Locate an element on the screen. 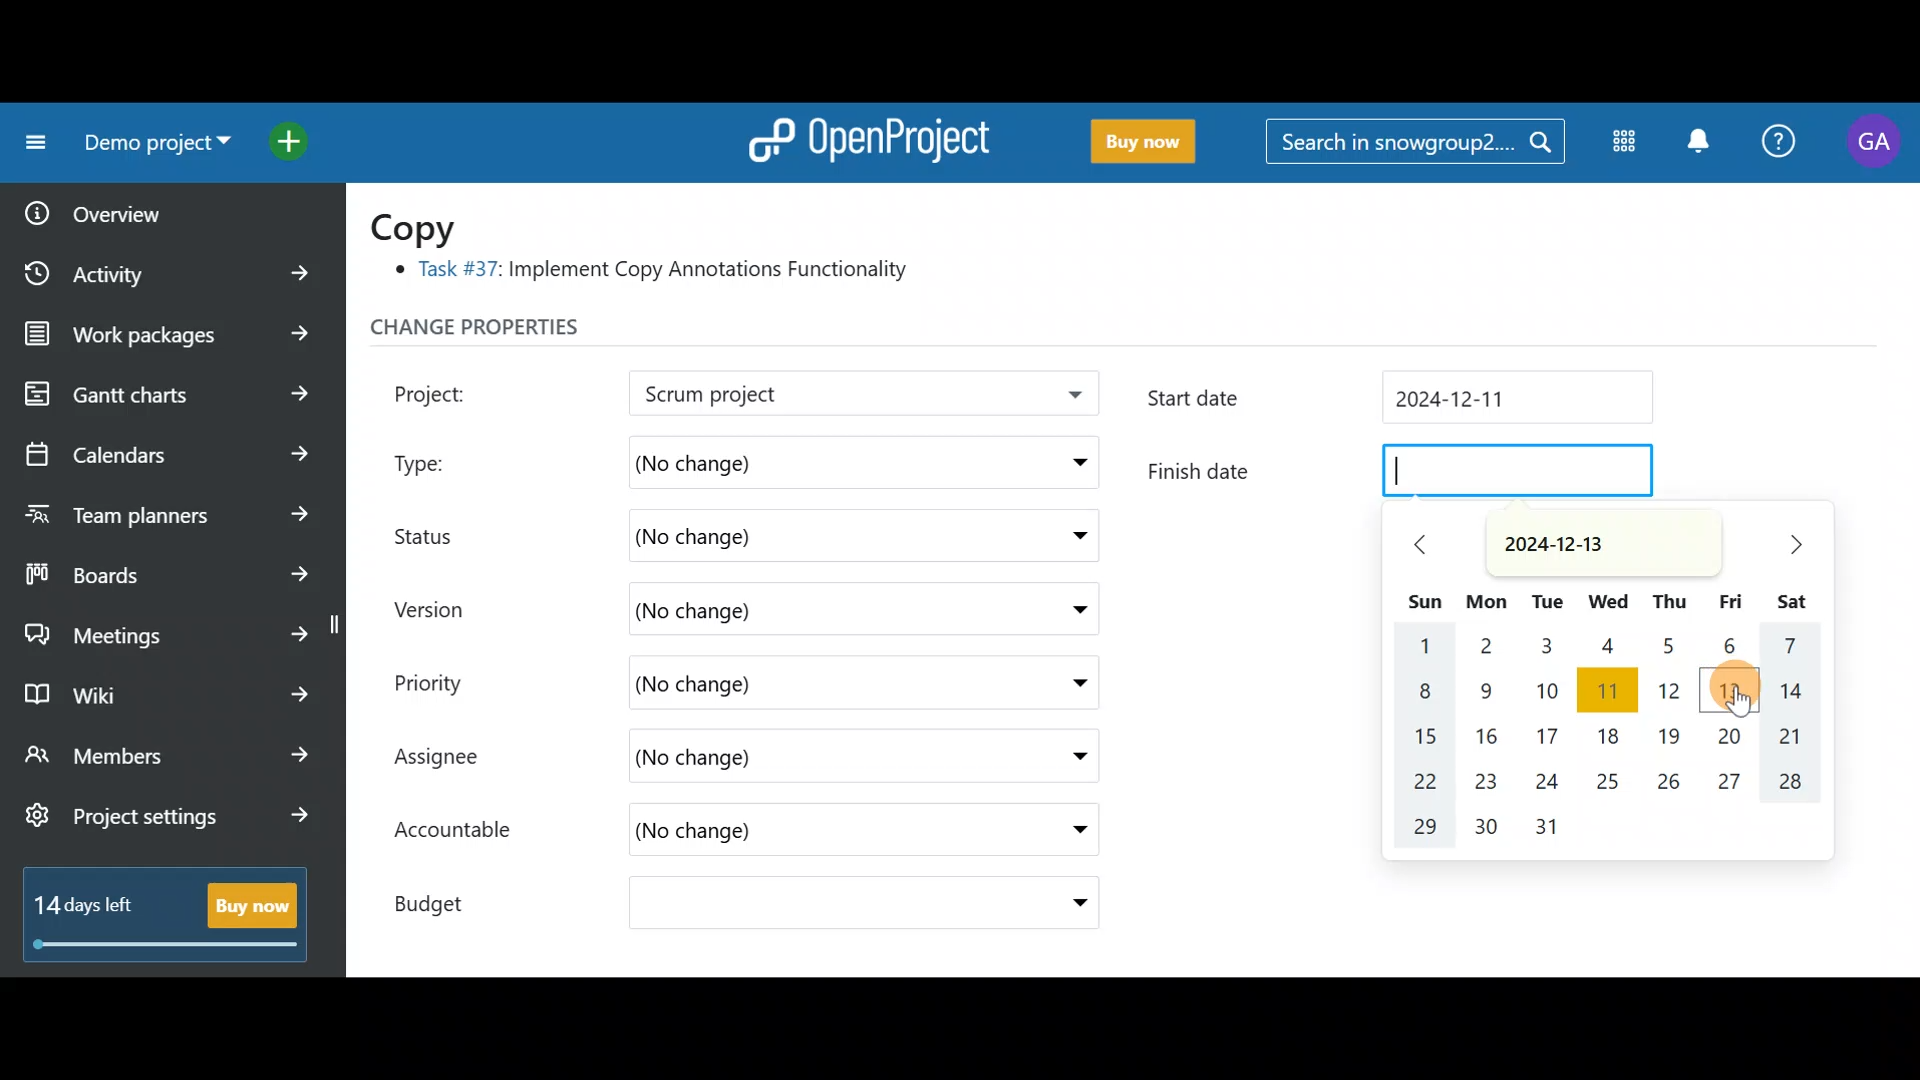  Version drop down is located at coordinates (1070, 608).